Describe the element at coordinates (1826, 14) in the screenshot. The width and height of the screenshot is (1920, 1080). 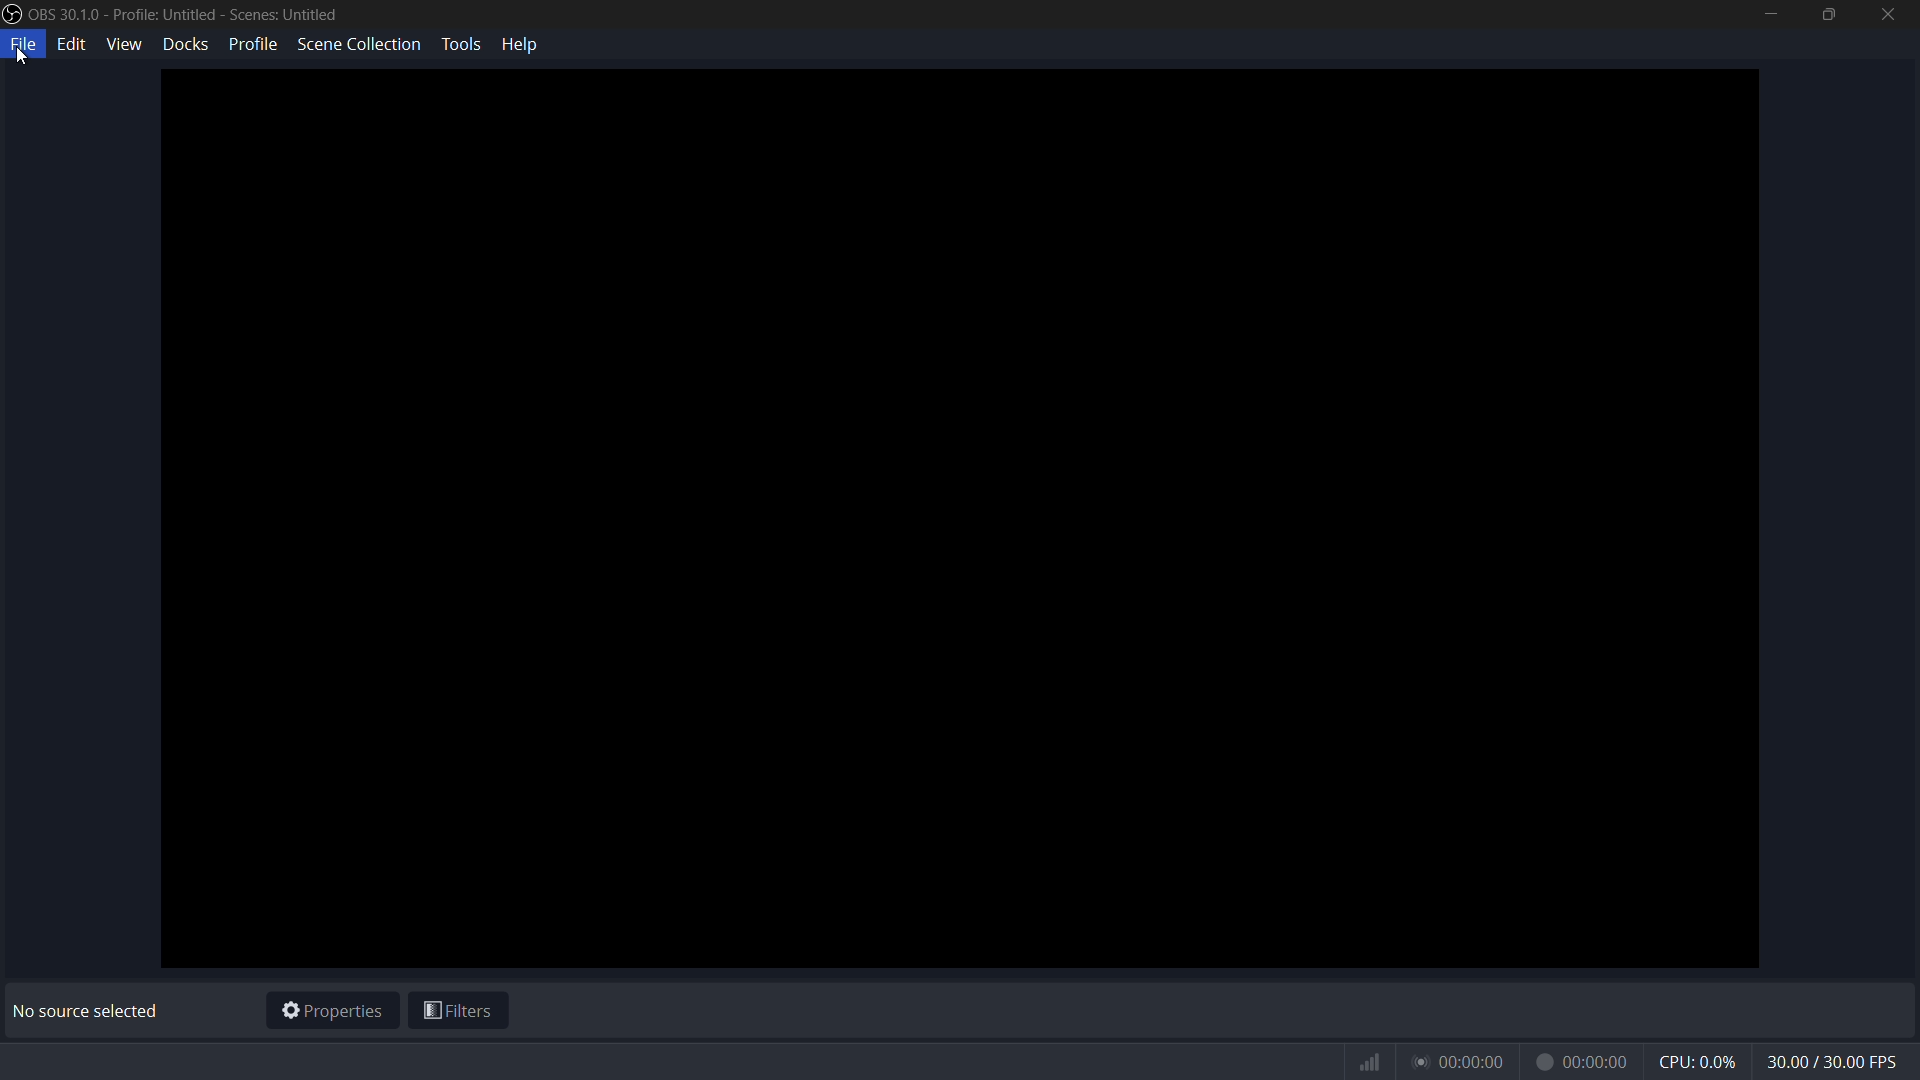
I see `maximize or restore` at that location.